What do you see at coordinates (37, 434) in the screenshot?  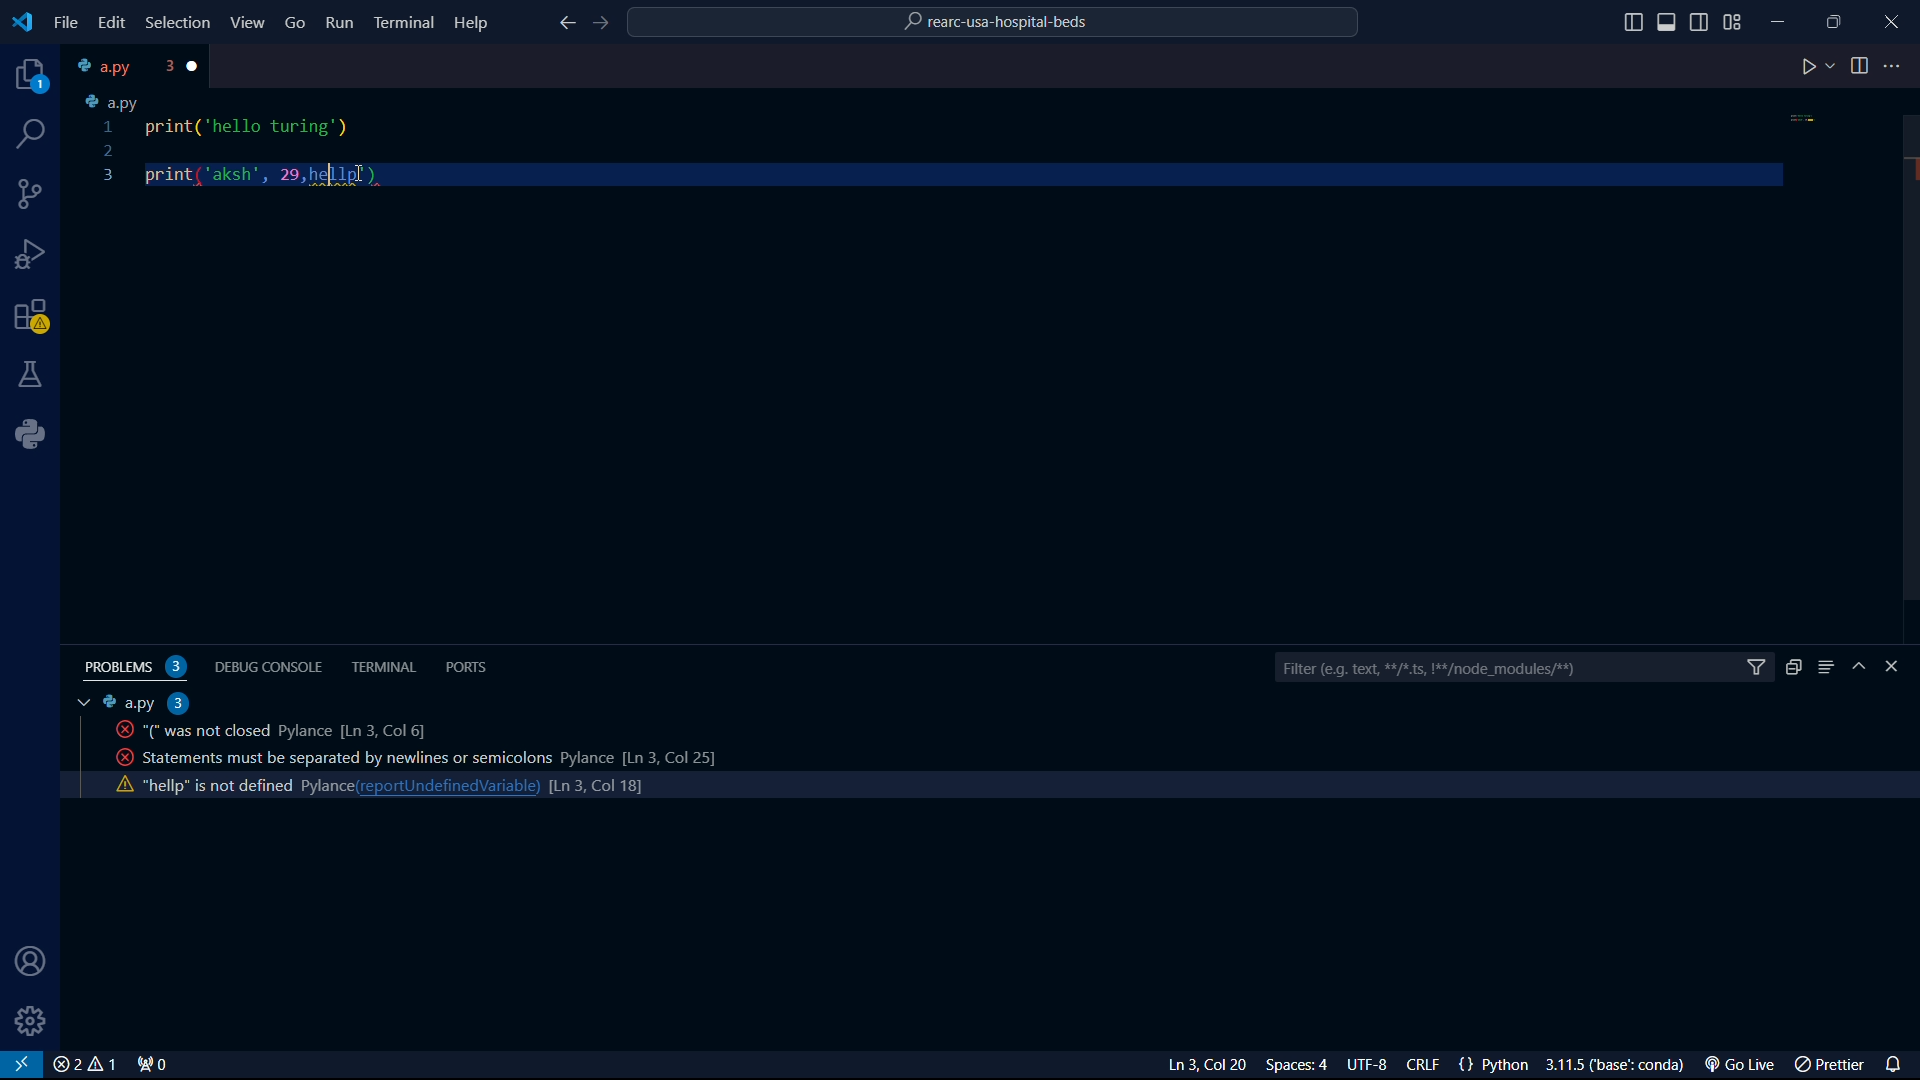 I see `python` at bounding box center [37, 434].